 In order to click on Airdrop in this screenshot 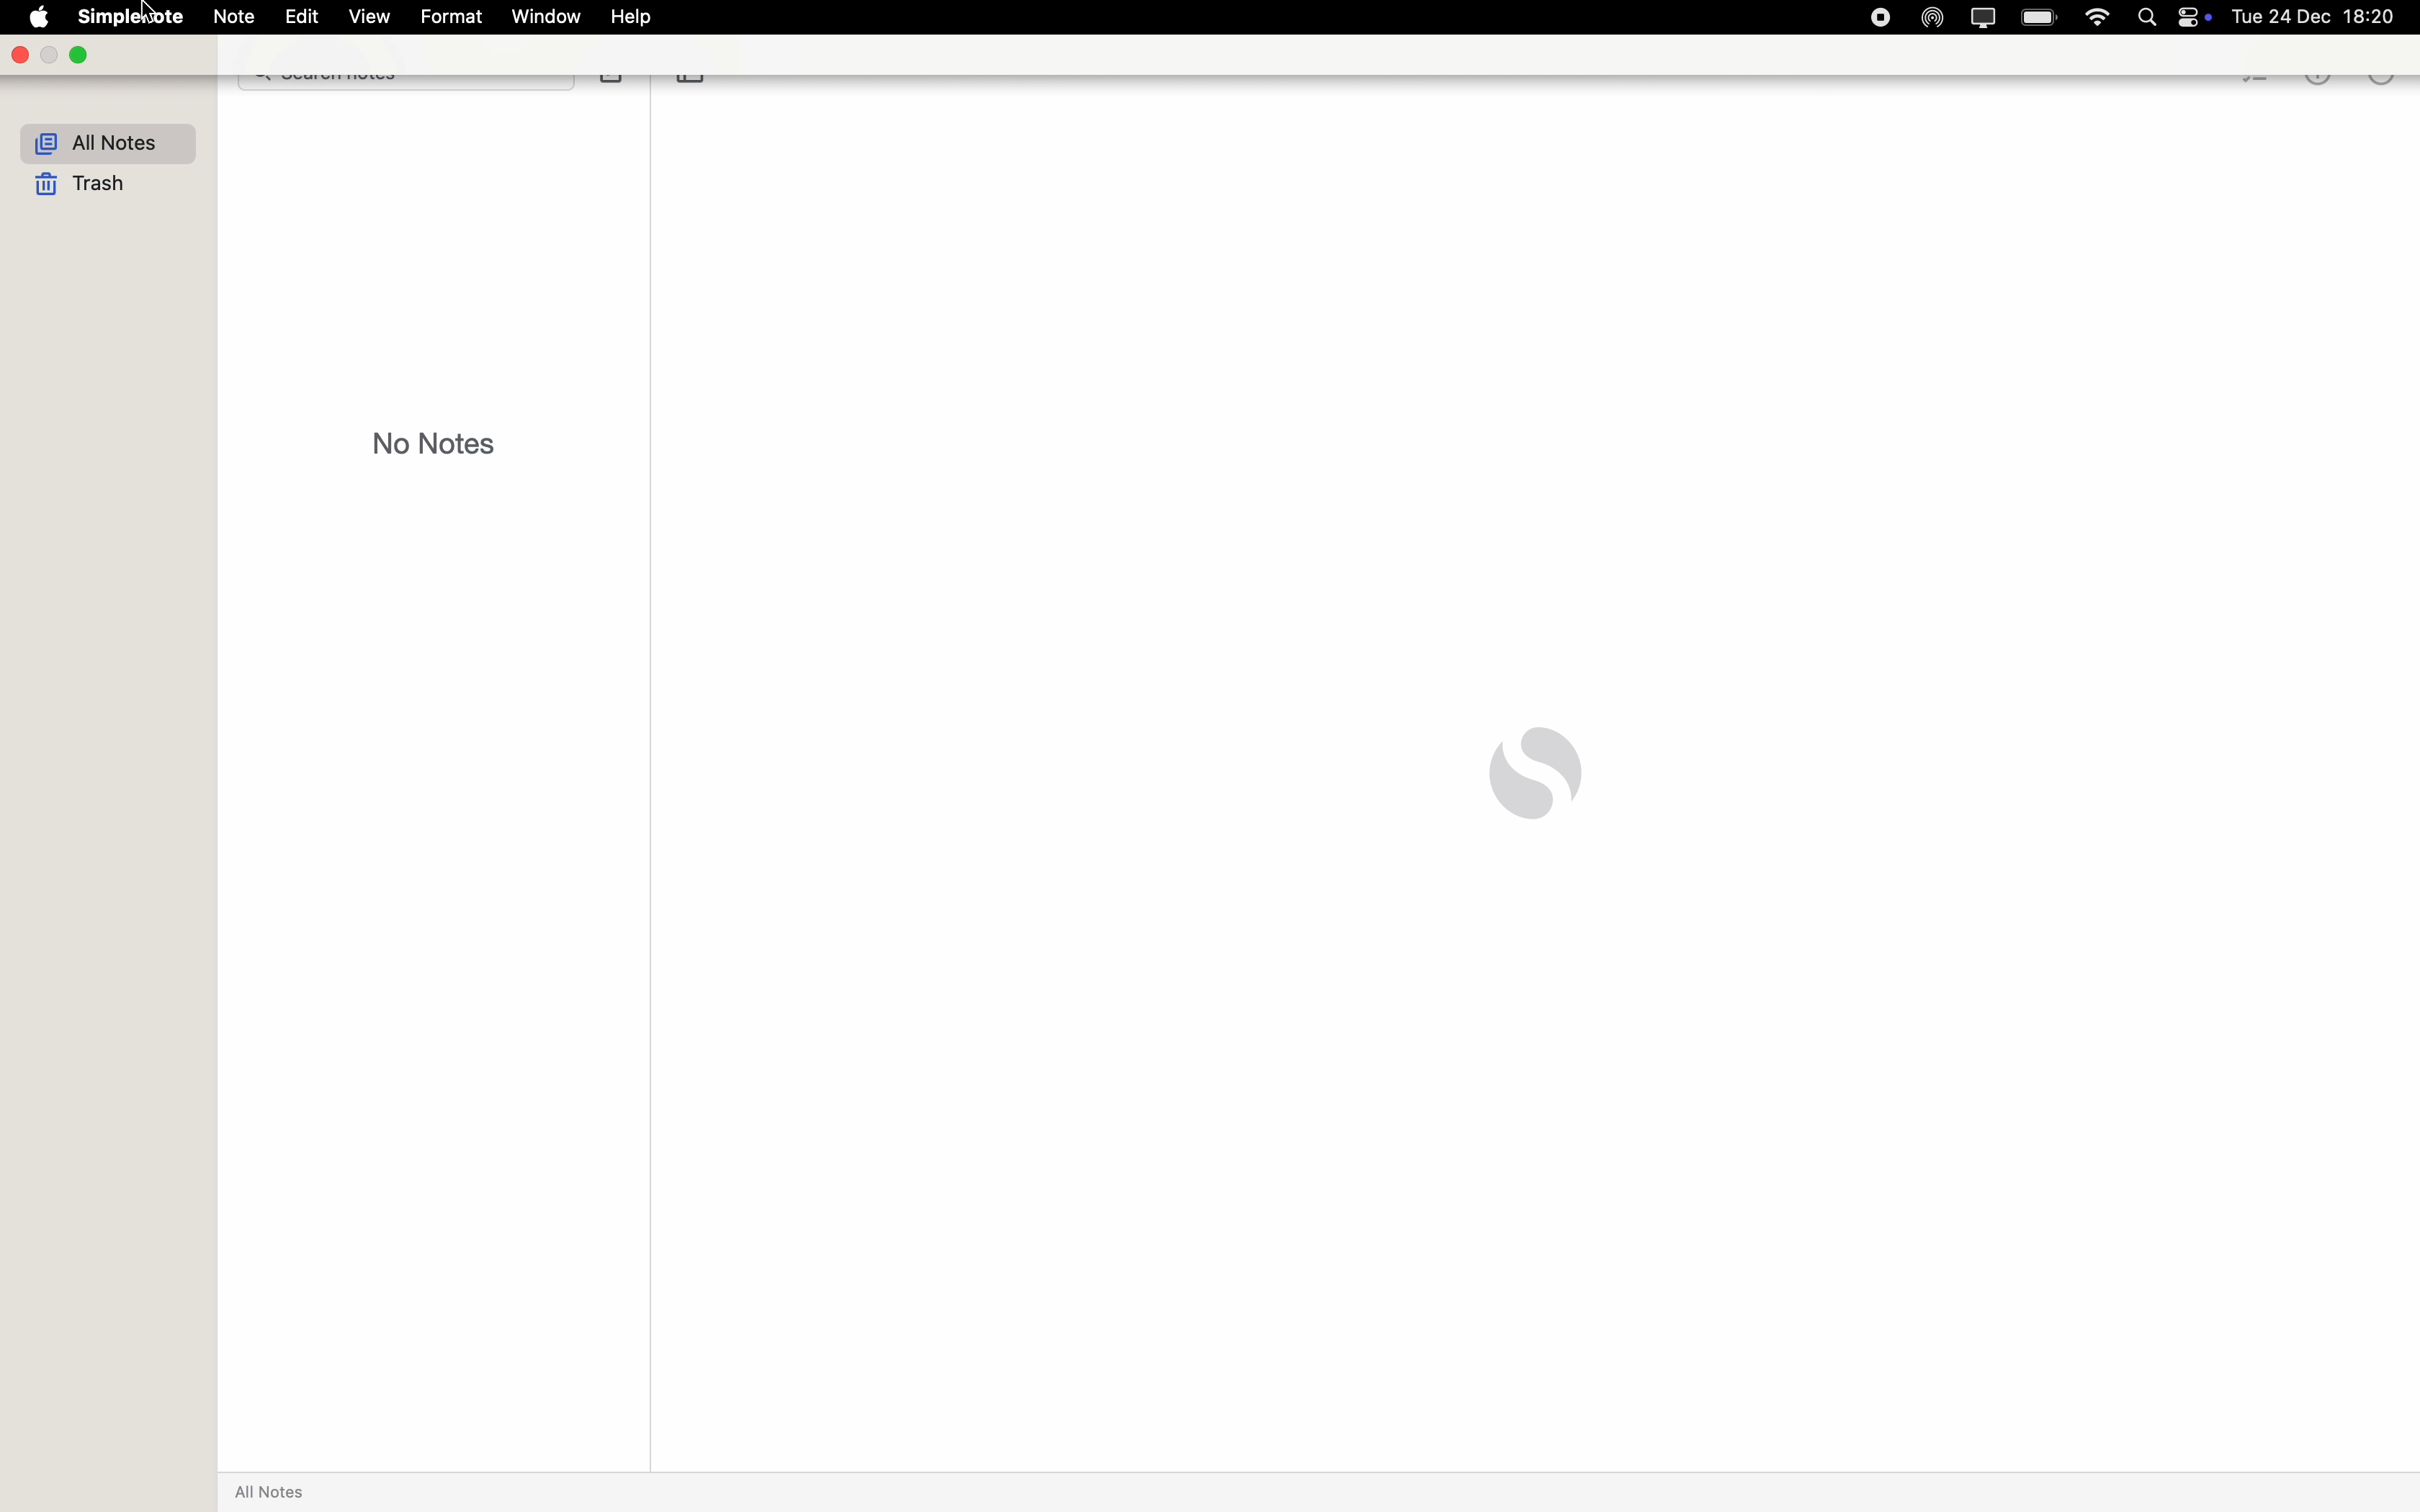, I will do `click(1927, 16)`.